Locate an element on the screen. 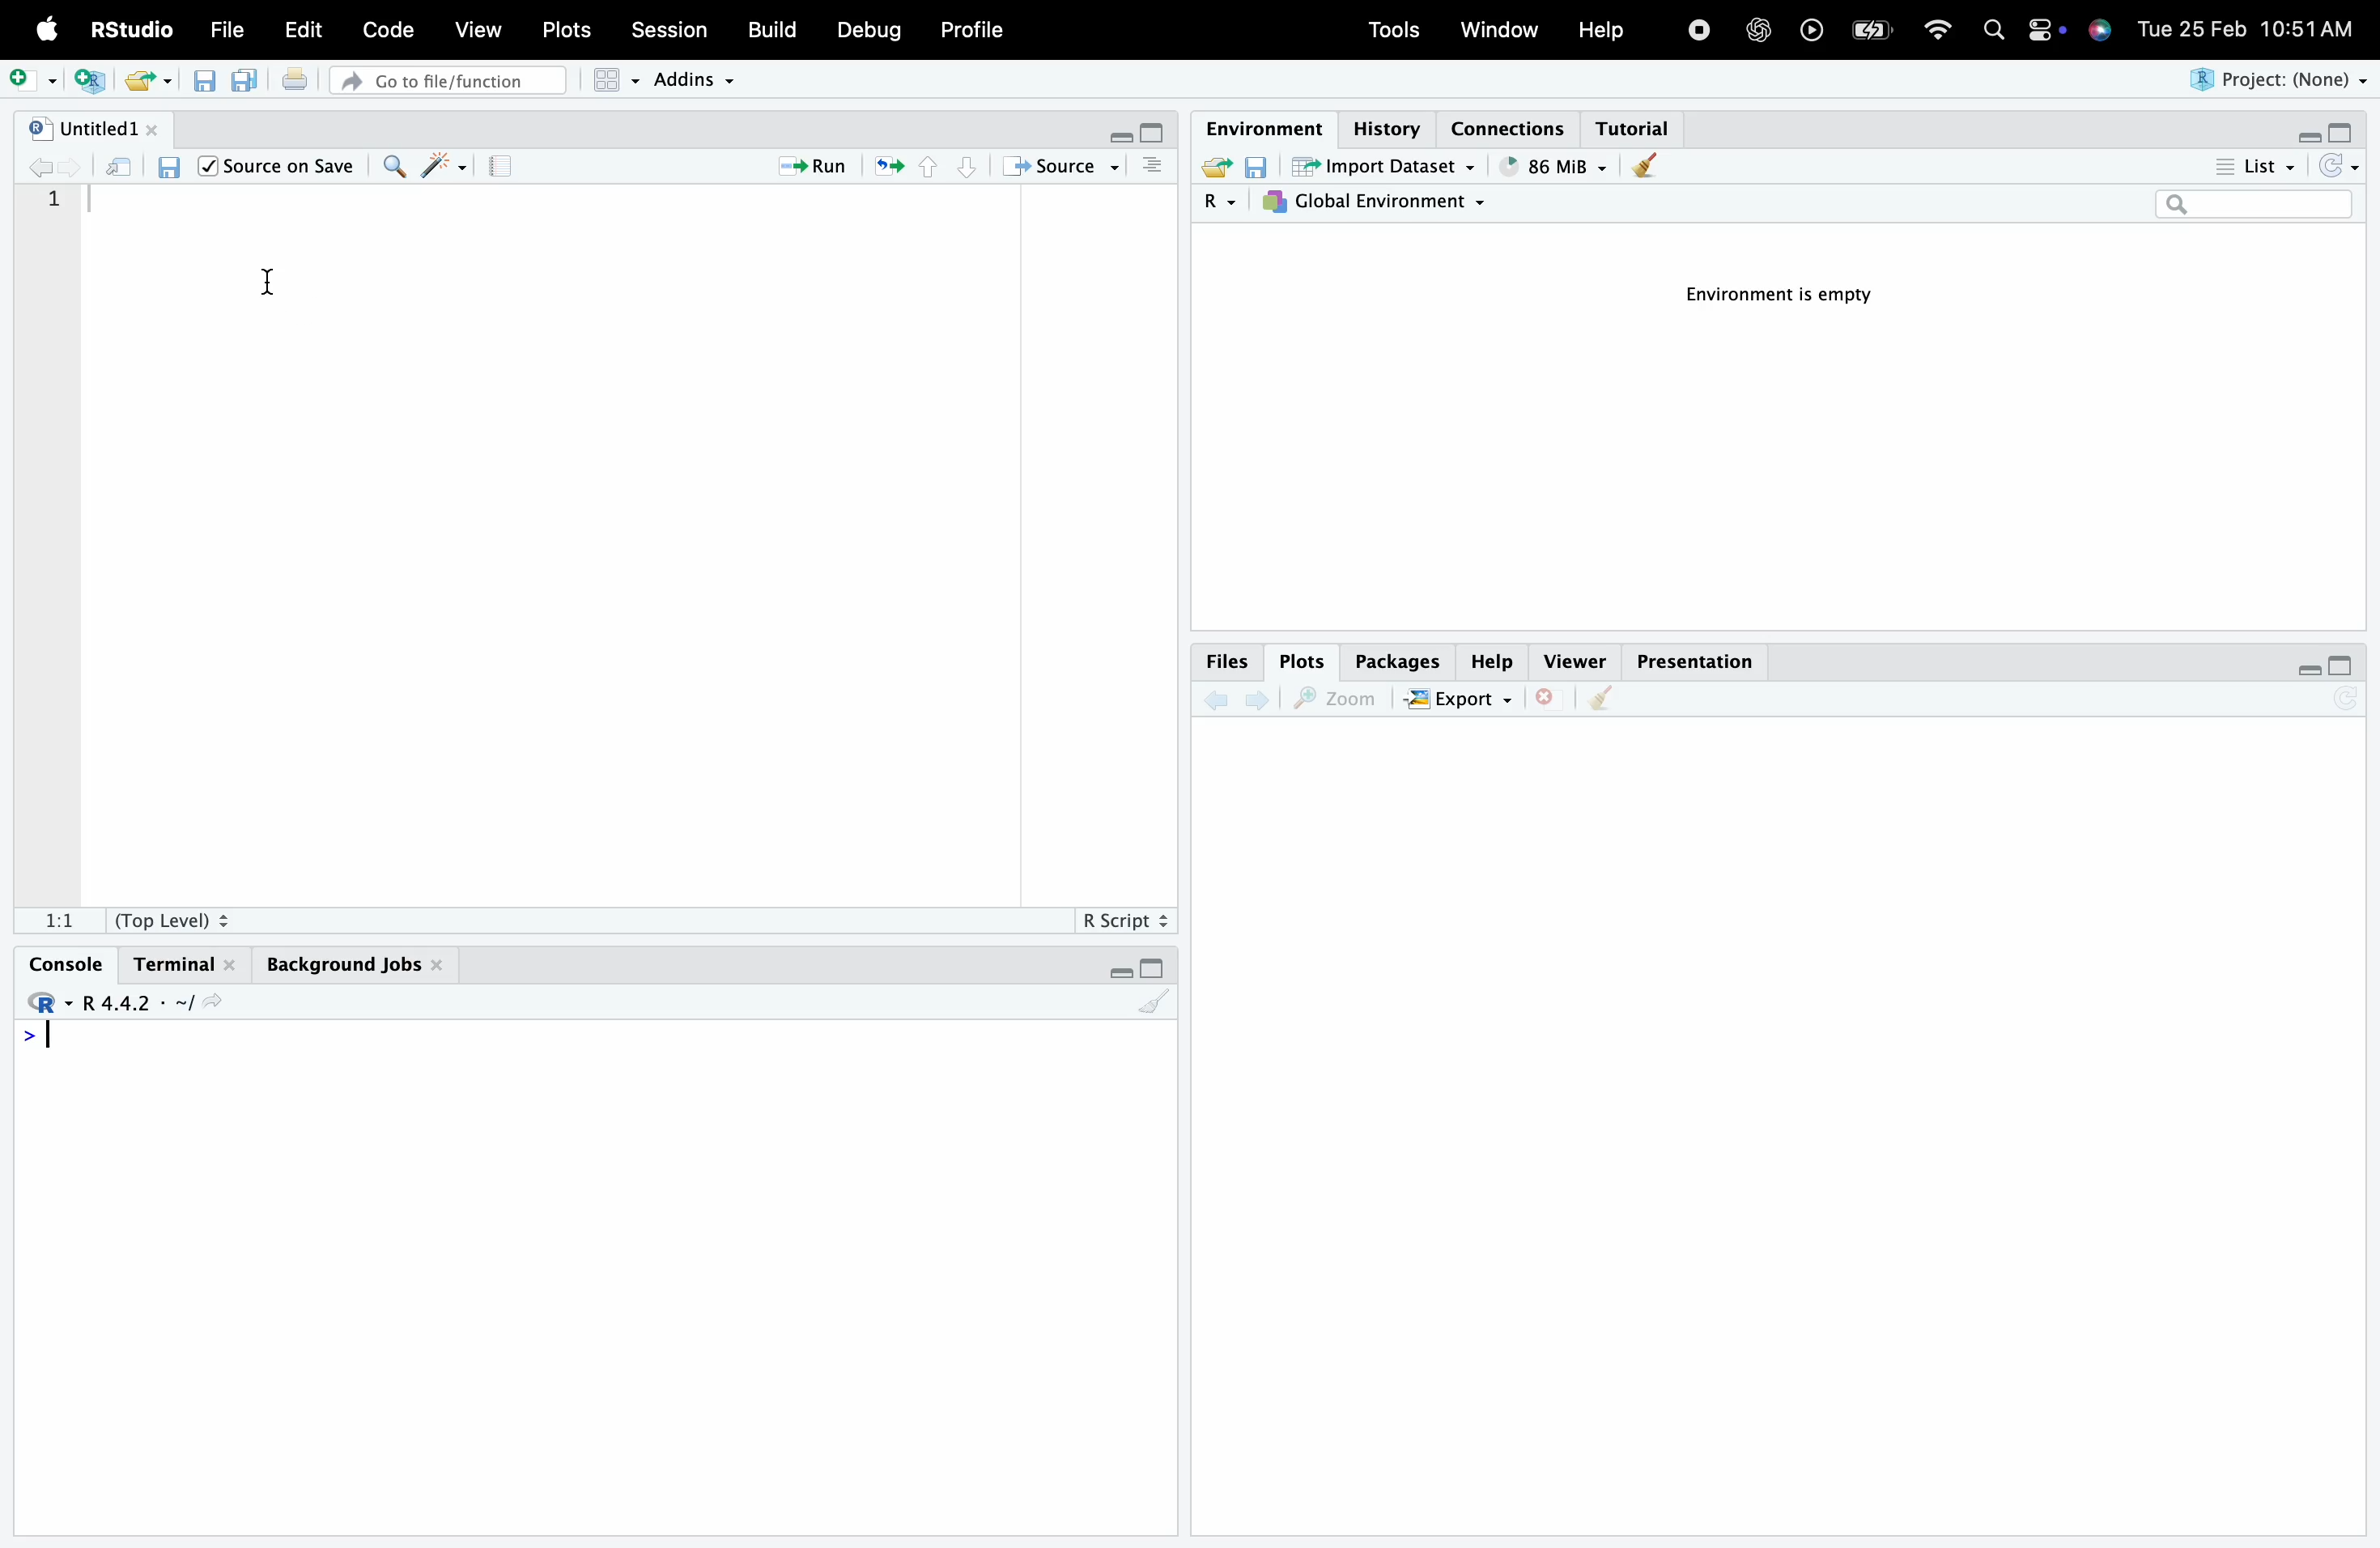 The image size is (2380, 1548). Project: (None) is located at coordinates (2273, 80).